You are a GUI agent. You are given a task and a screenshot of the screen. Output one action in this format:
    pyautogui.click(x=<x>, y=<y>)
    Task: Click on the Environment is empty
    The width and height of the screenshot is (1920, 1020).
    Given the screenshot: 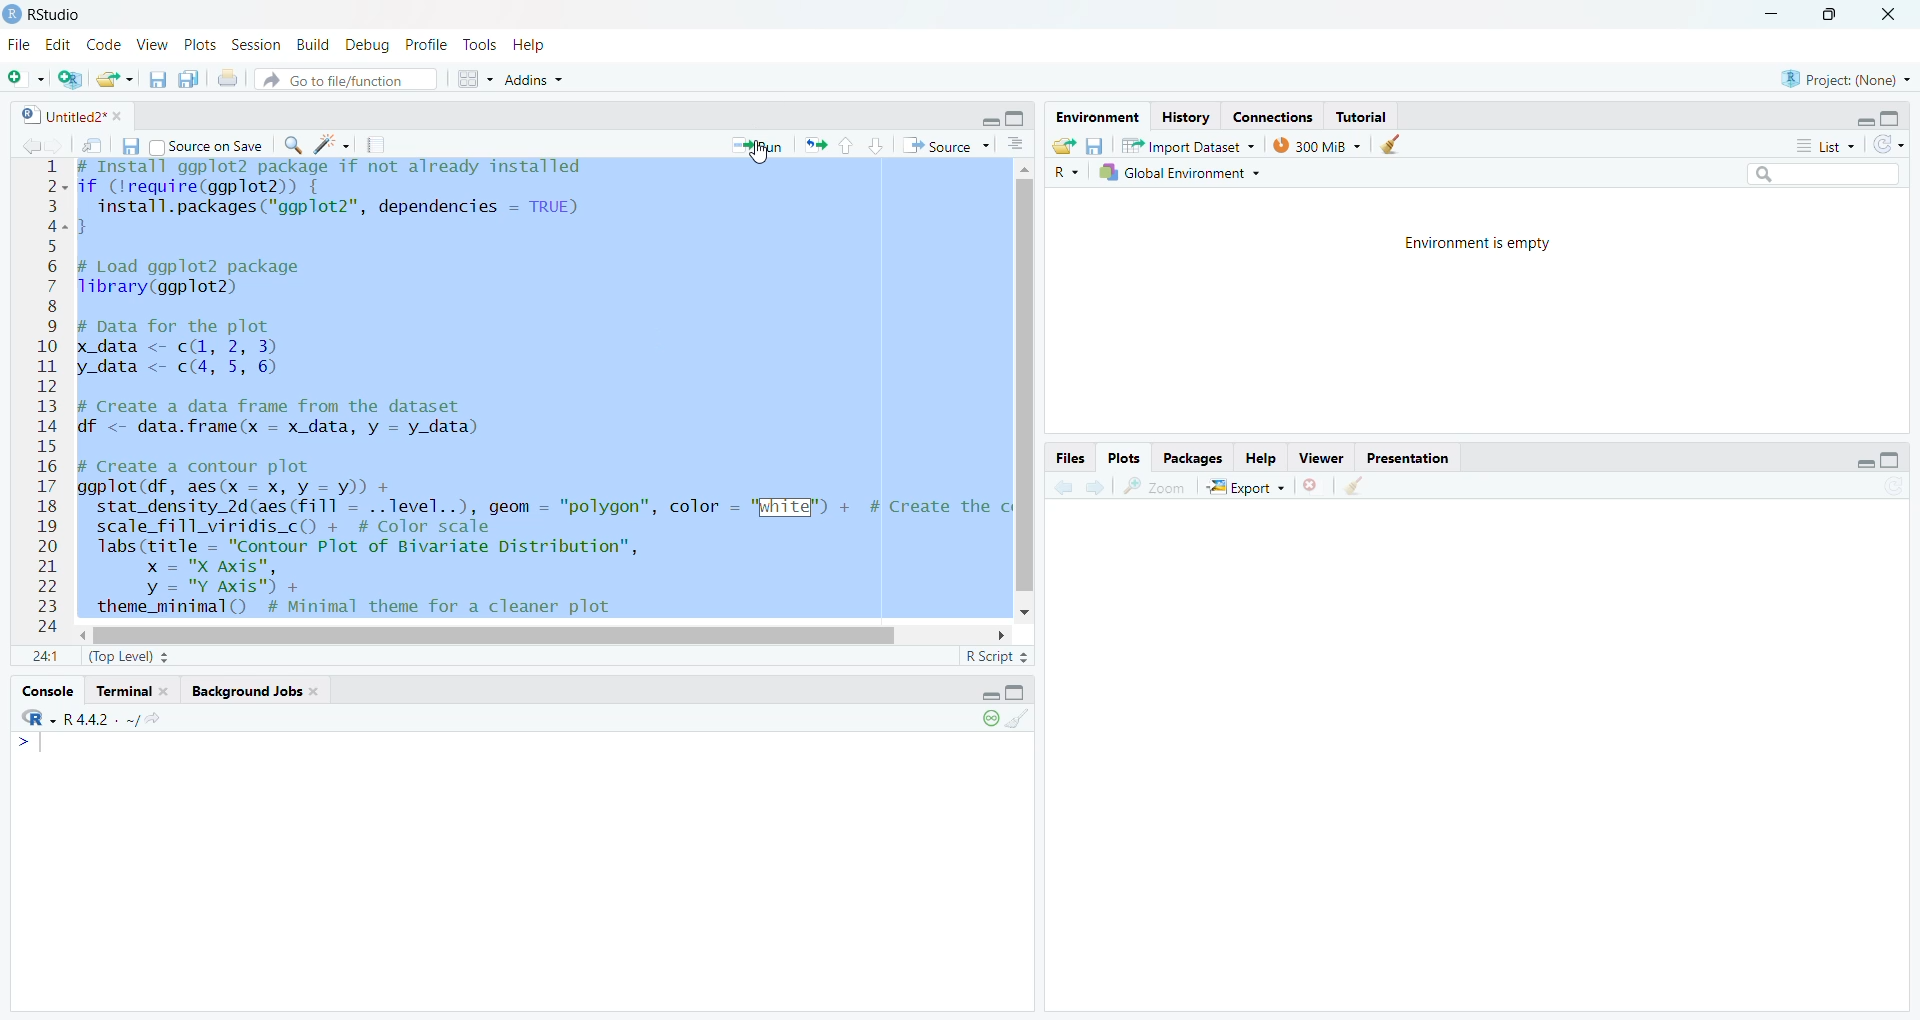 What is the action you would take?
    pyautogui.click(x=1471, y=243)
    